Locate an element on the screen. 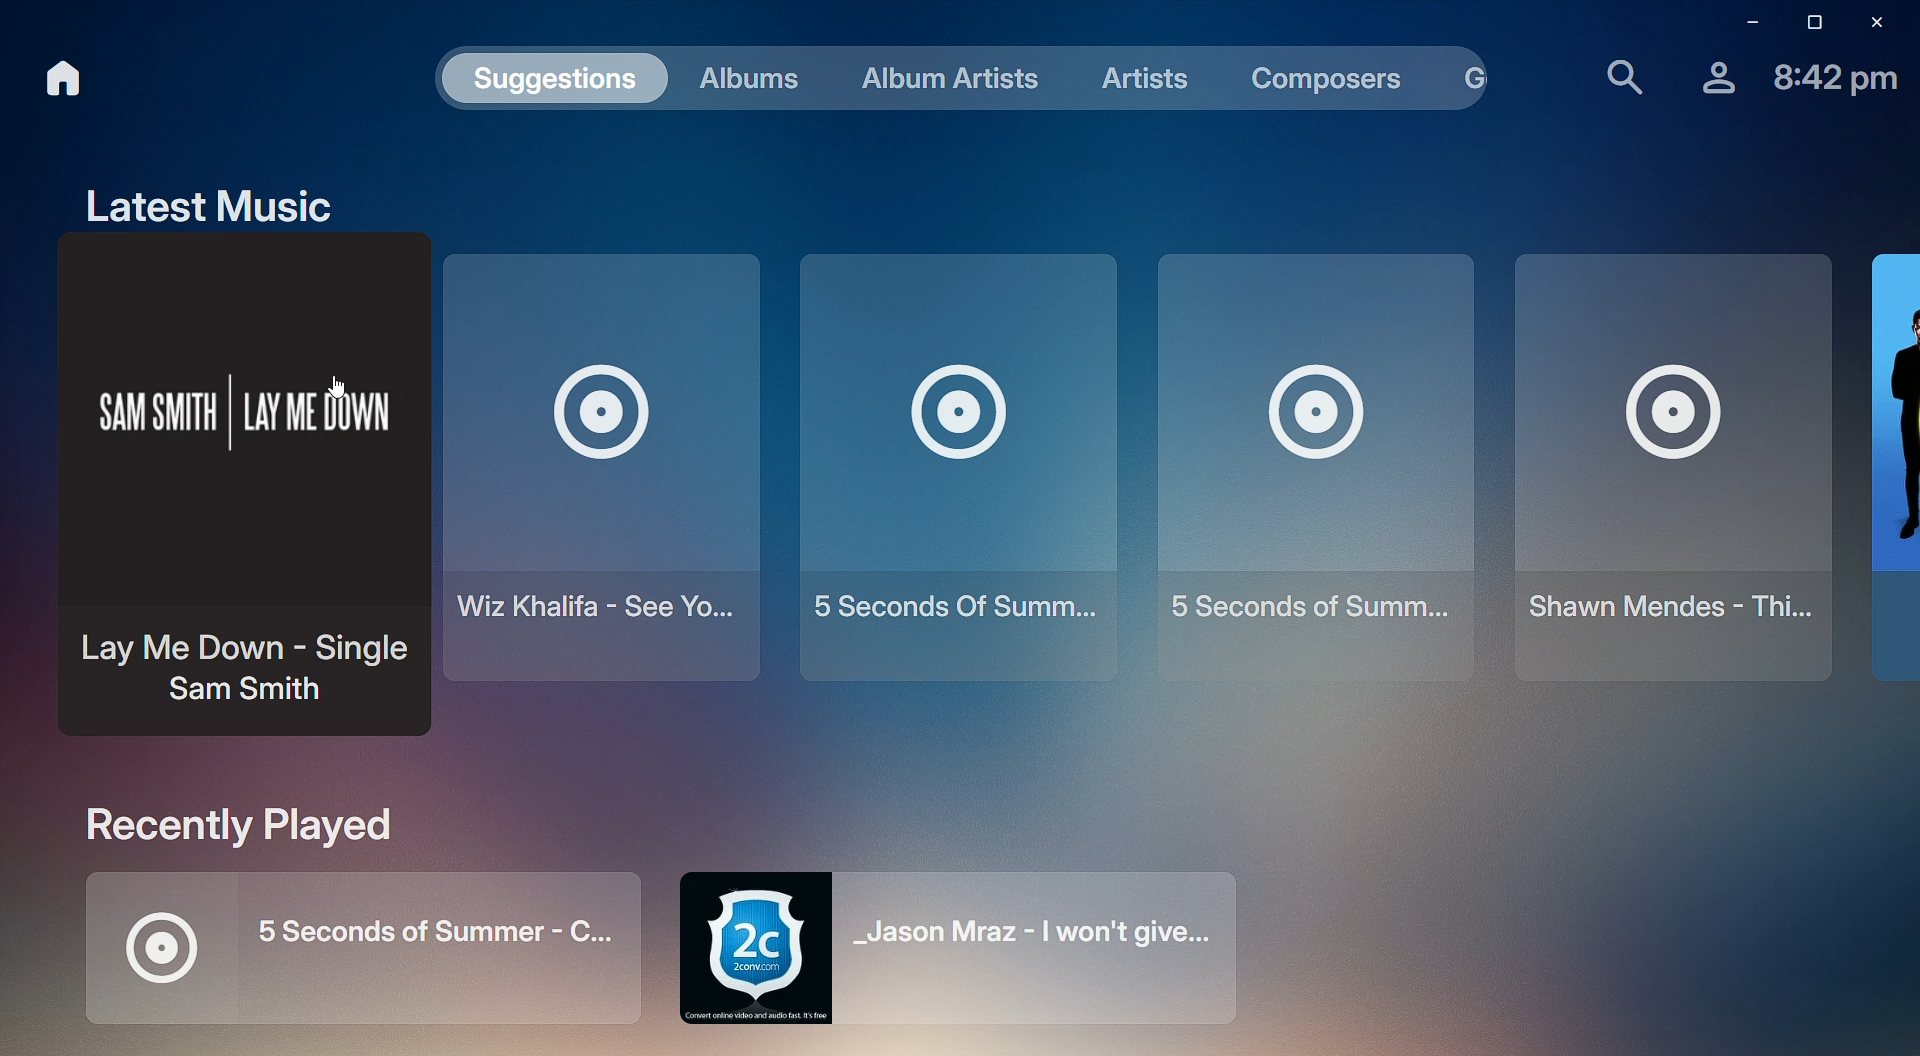 The height and width of the screenshot is (1056, 1920). Recently Played is located at coordinates (220, 827).